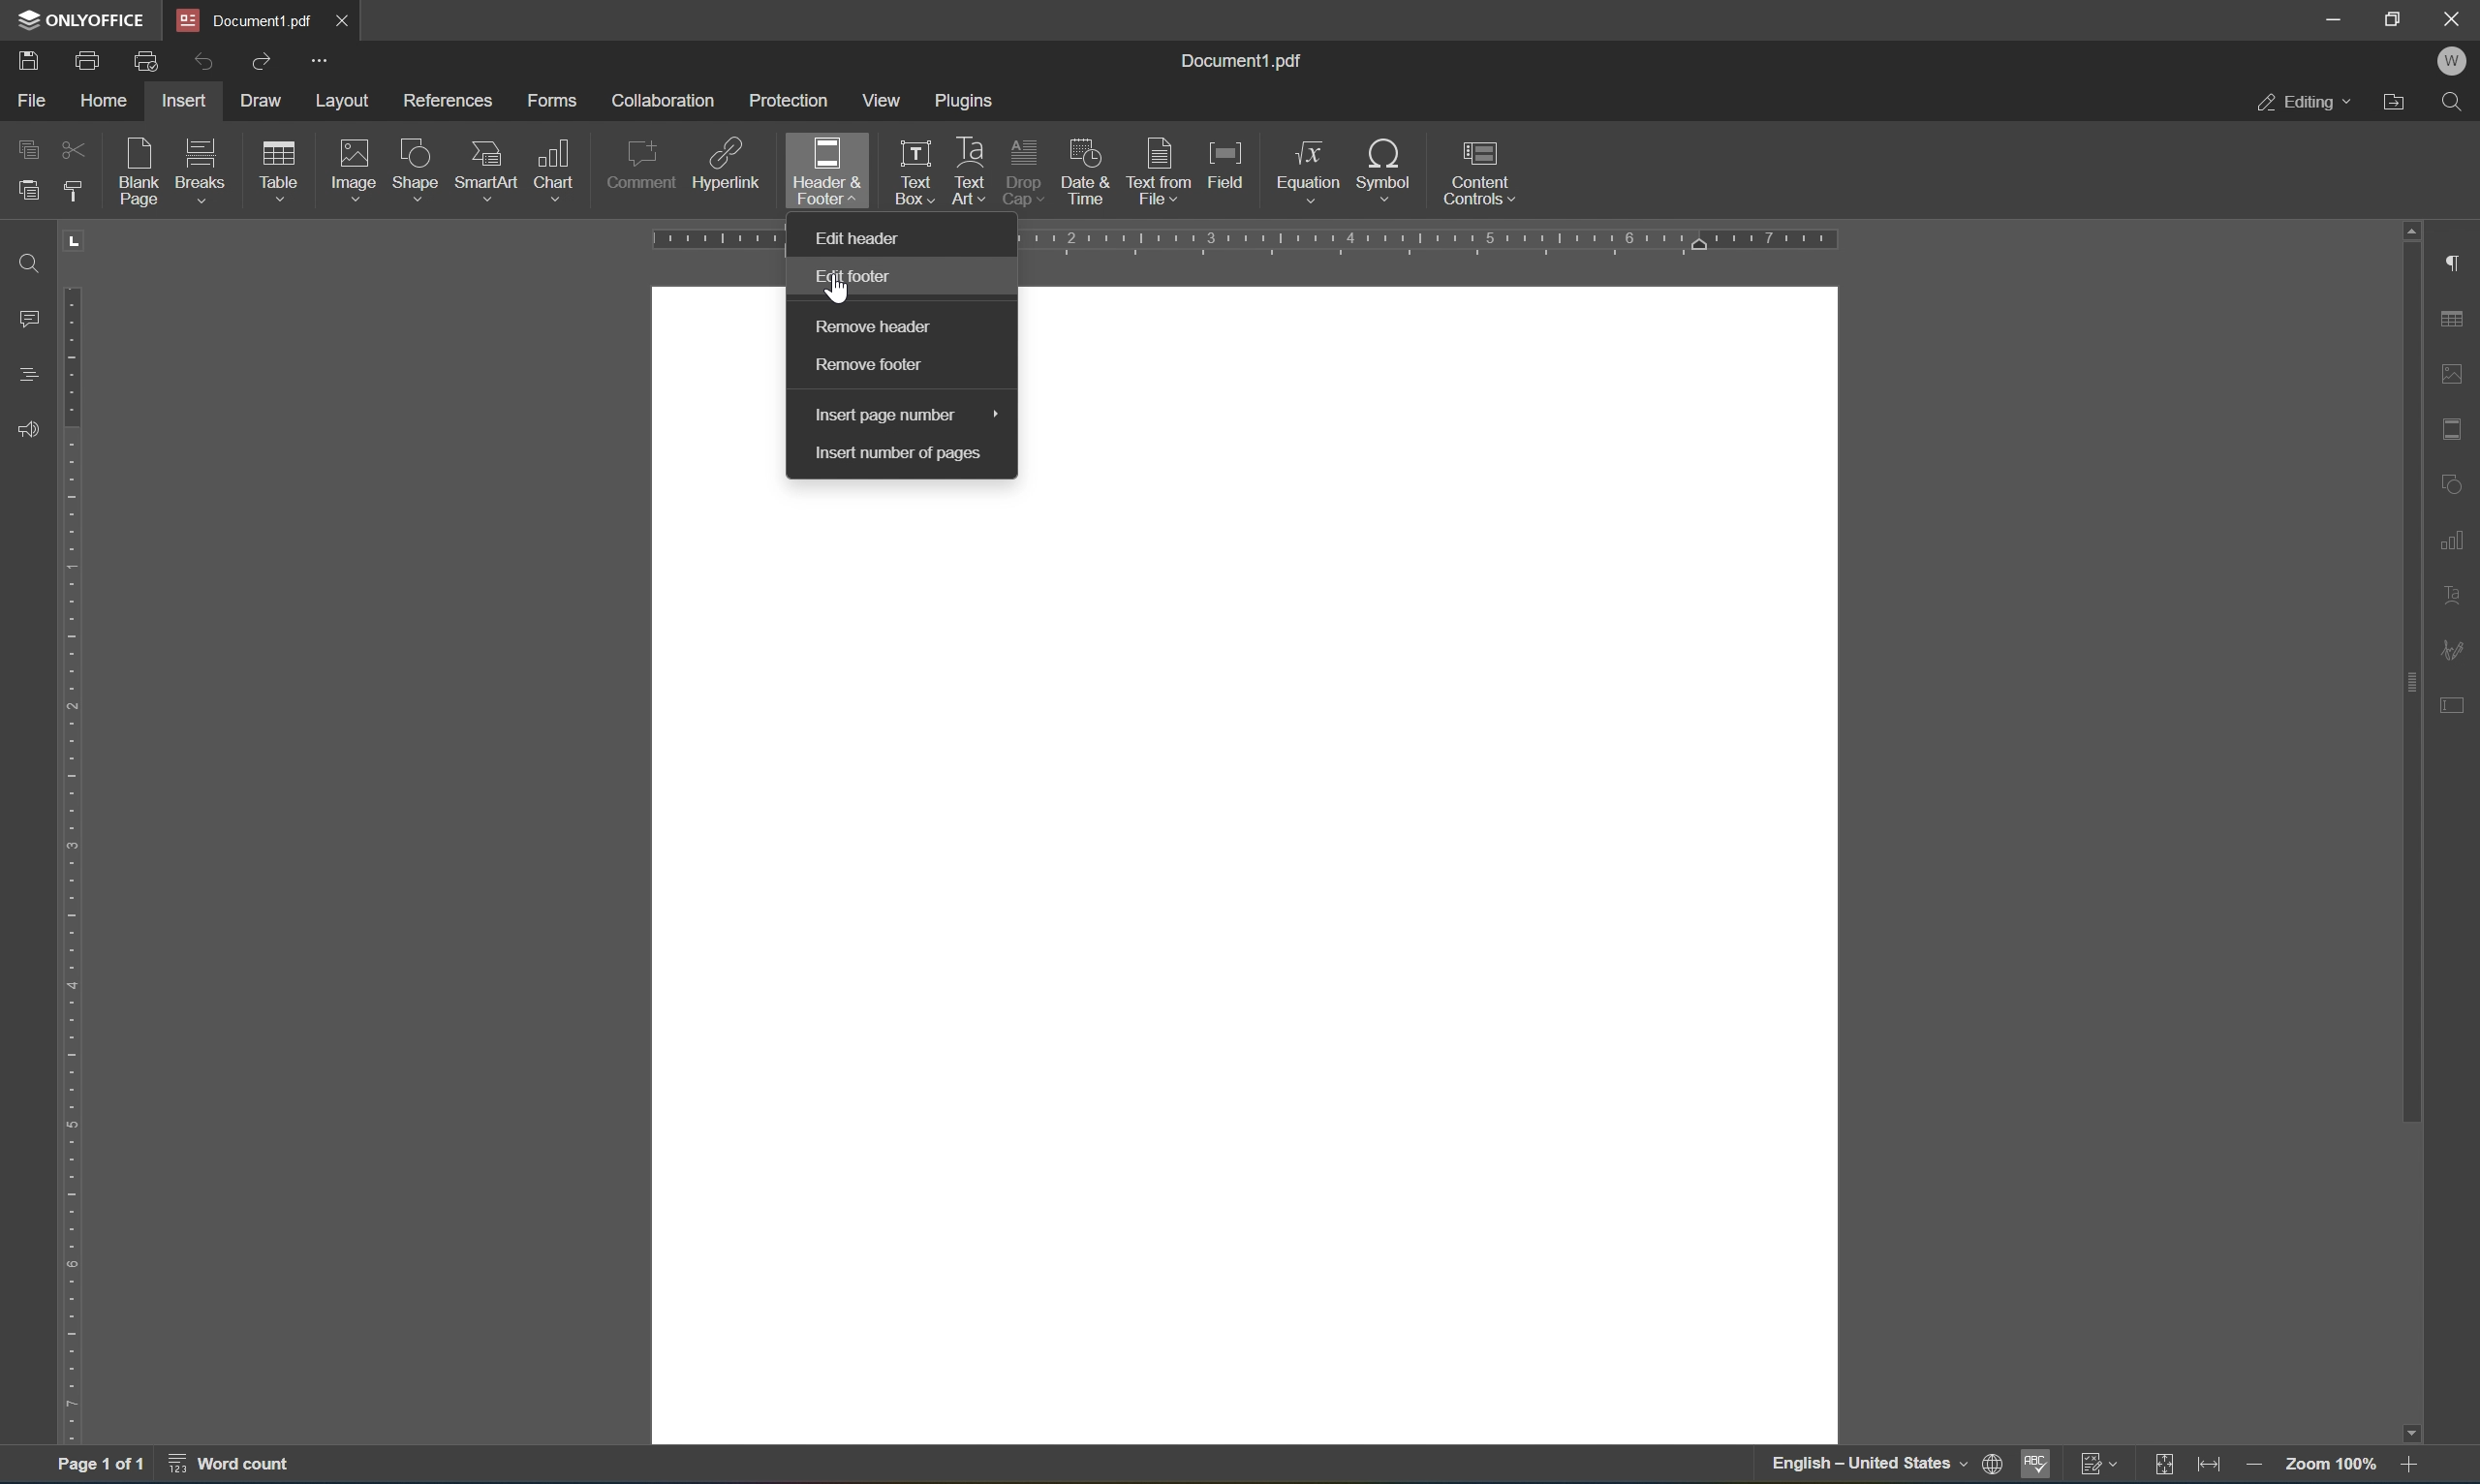 This screenshot has height=1484, width=2480. Describe the element at coordinates (25, 101) in the screenshot. I see `file` at that location.